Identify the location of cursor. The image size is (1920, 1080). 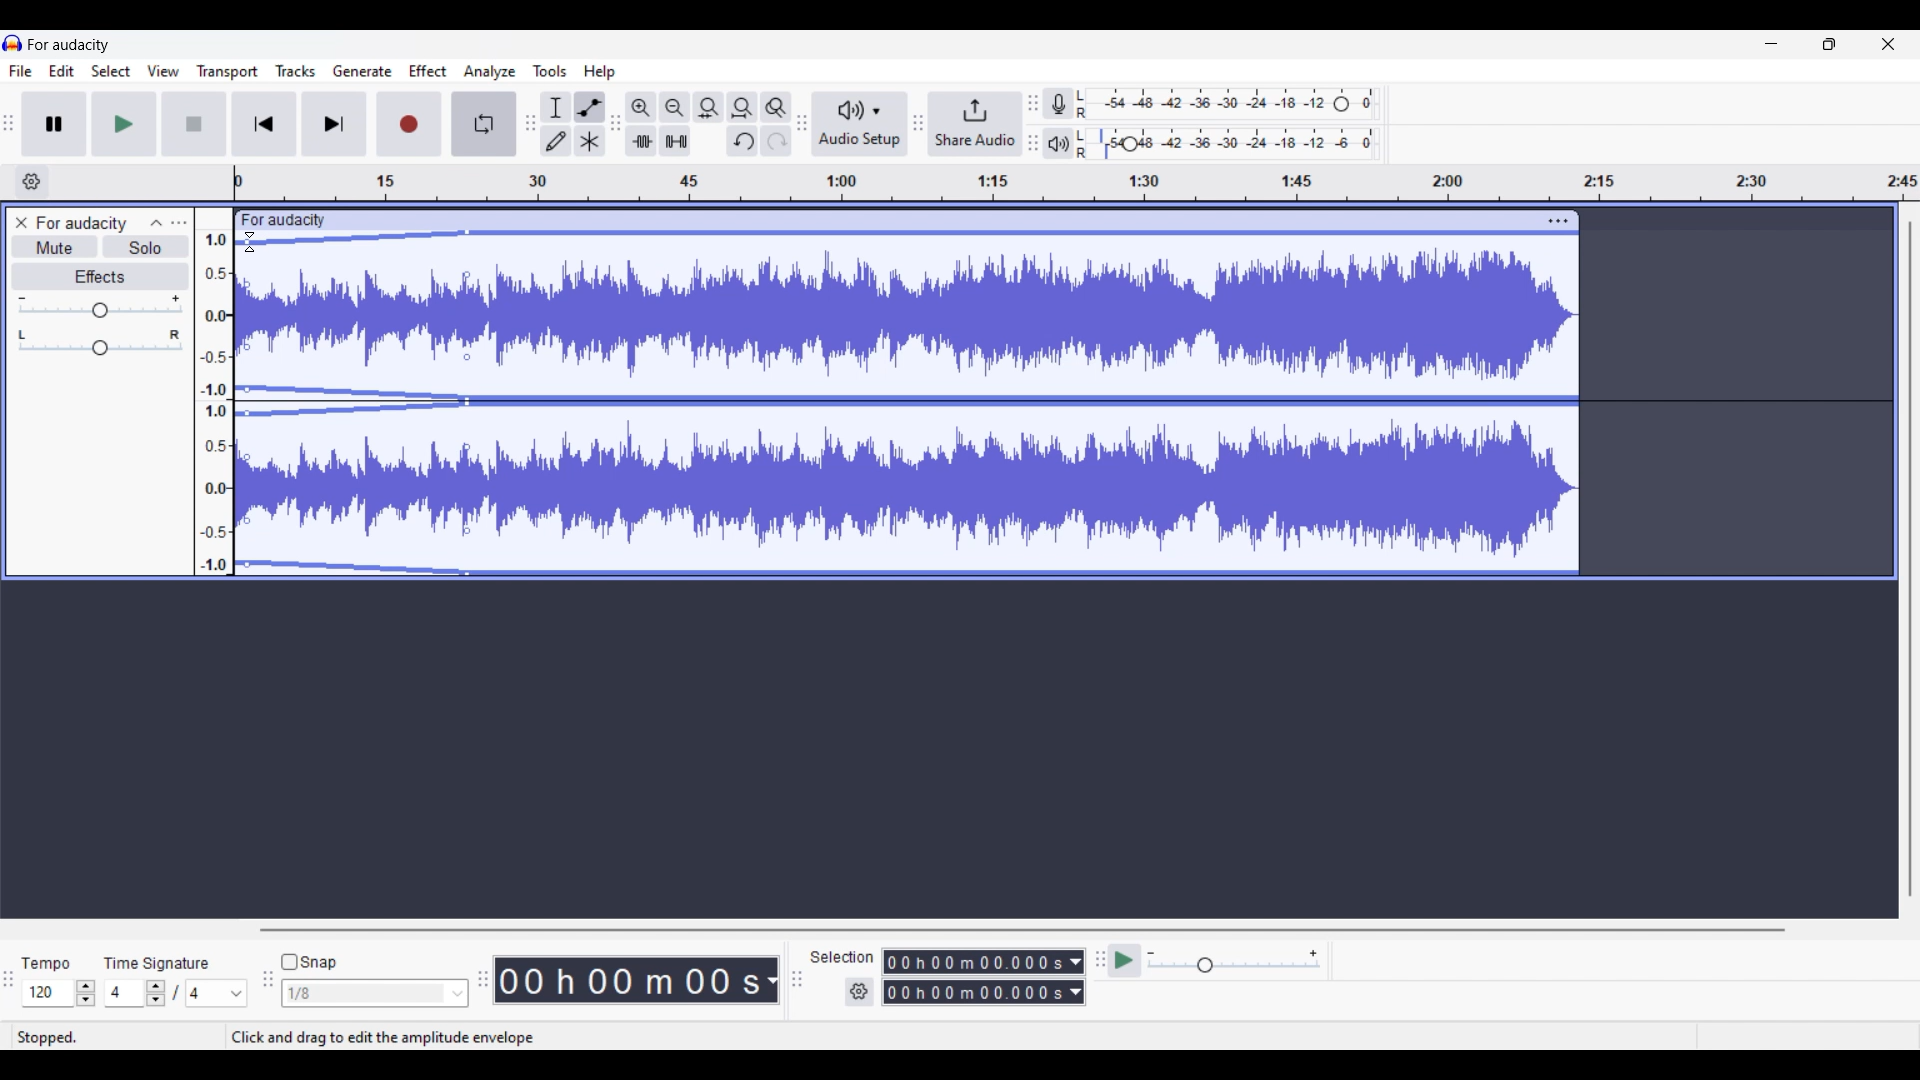
(251, 245).